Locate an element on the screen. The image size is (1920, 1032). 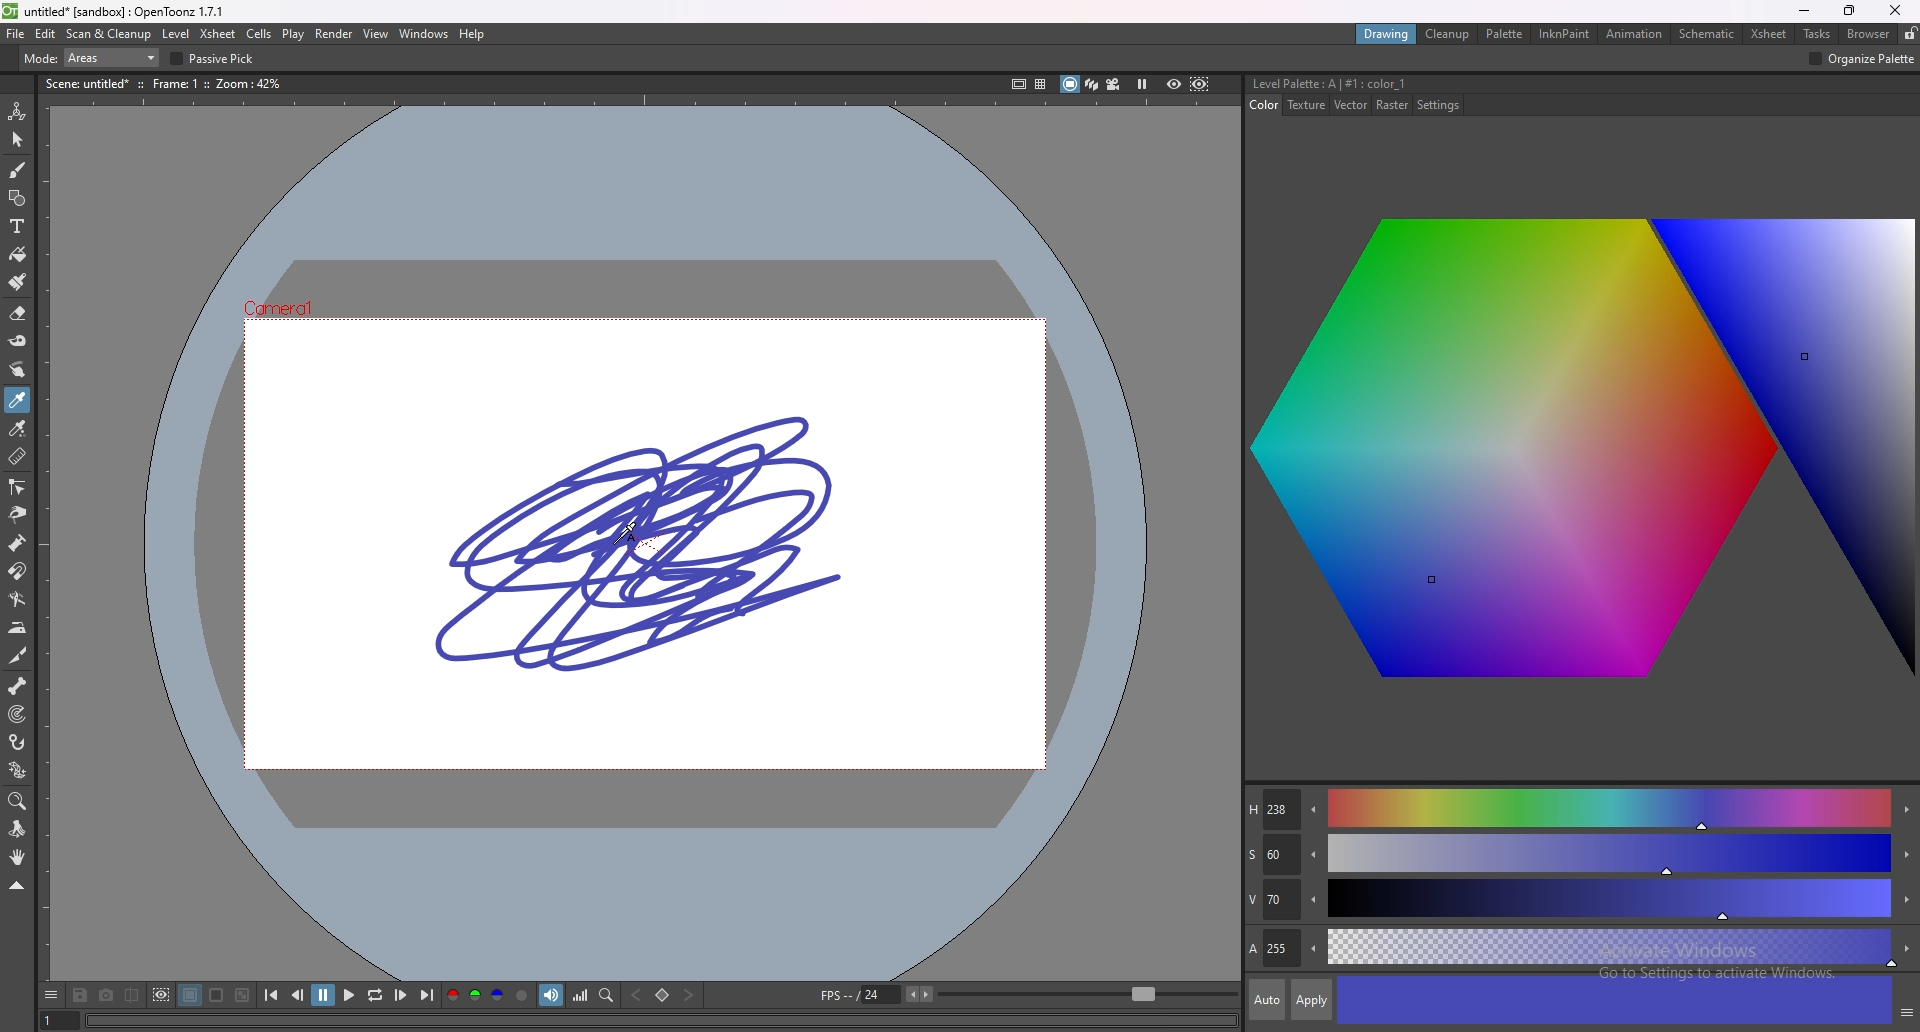
rotate selection right is located at coordinates (1112, 59).